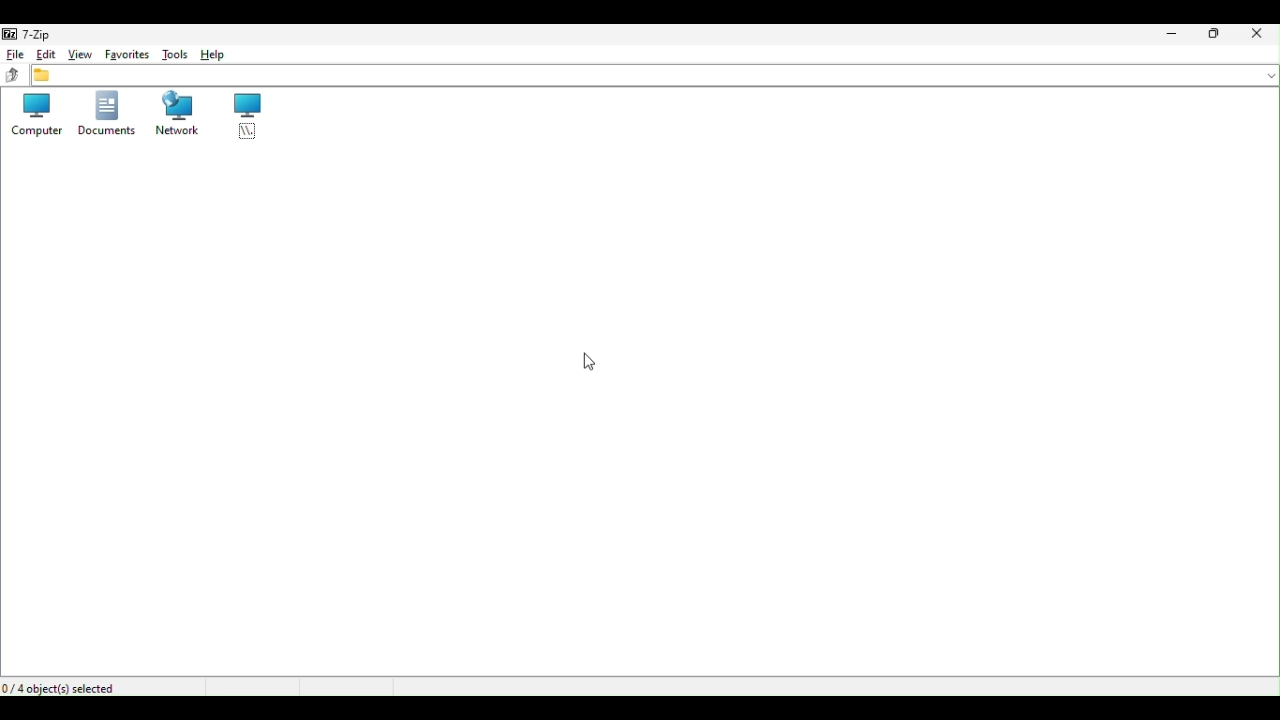  What do you see at coordinates (65, 688) in the screenshot?
I see `4 object selected` at bounding box center [65, 688].